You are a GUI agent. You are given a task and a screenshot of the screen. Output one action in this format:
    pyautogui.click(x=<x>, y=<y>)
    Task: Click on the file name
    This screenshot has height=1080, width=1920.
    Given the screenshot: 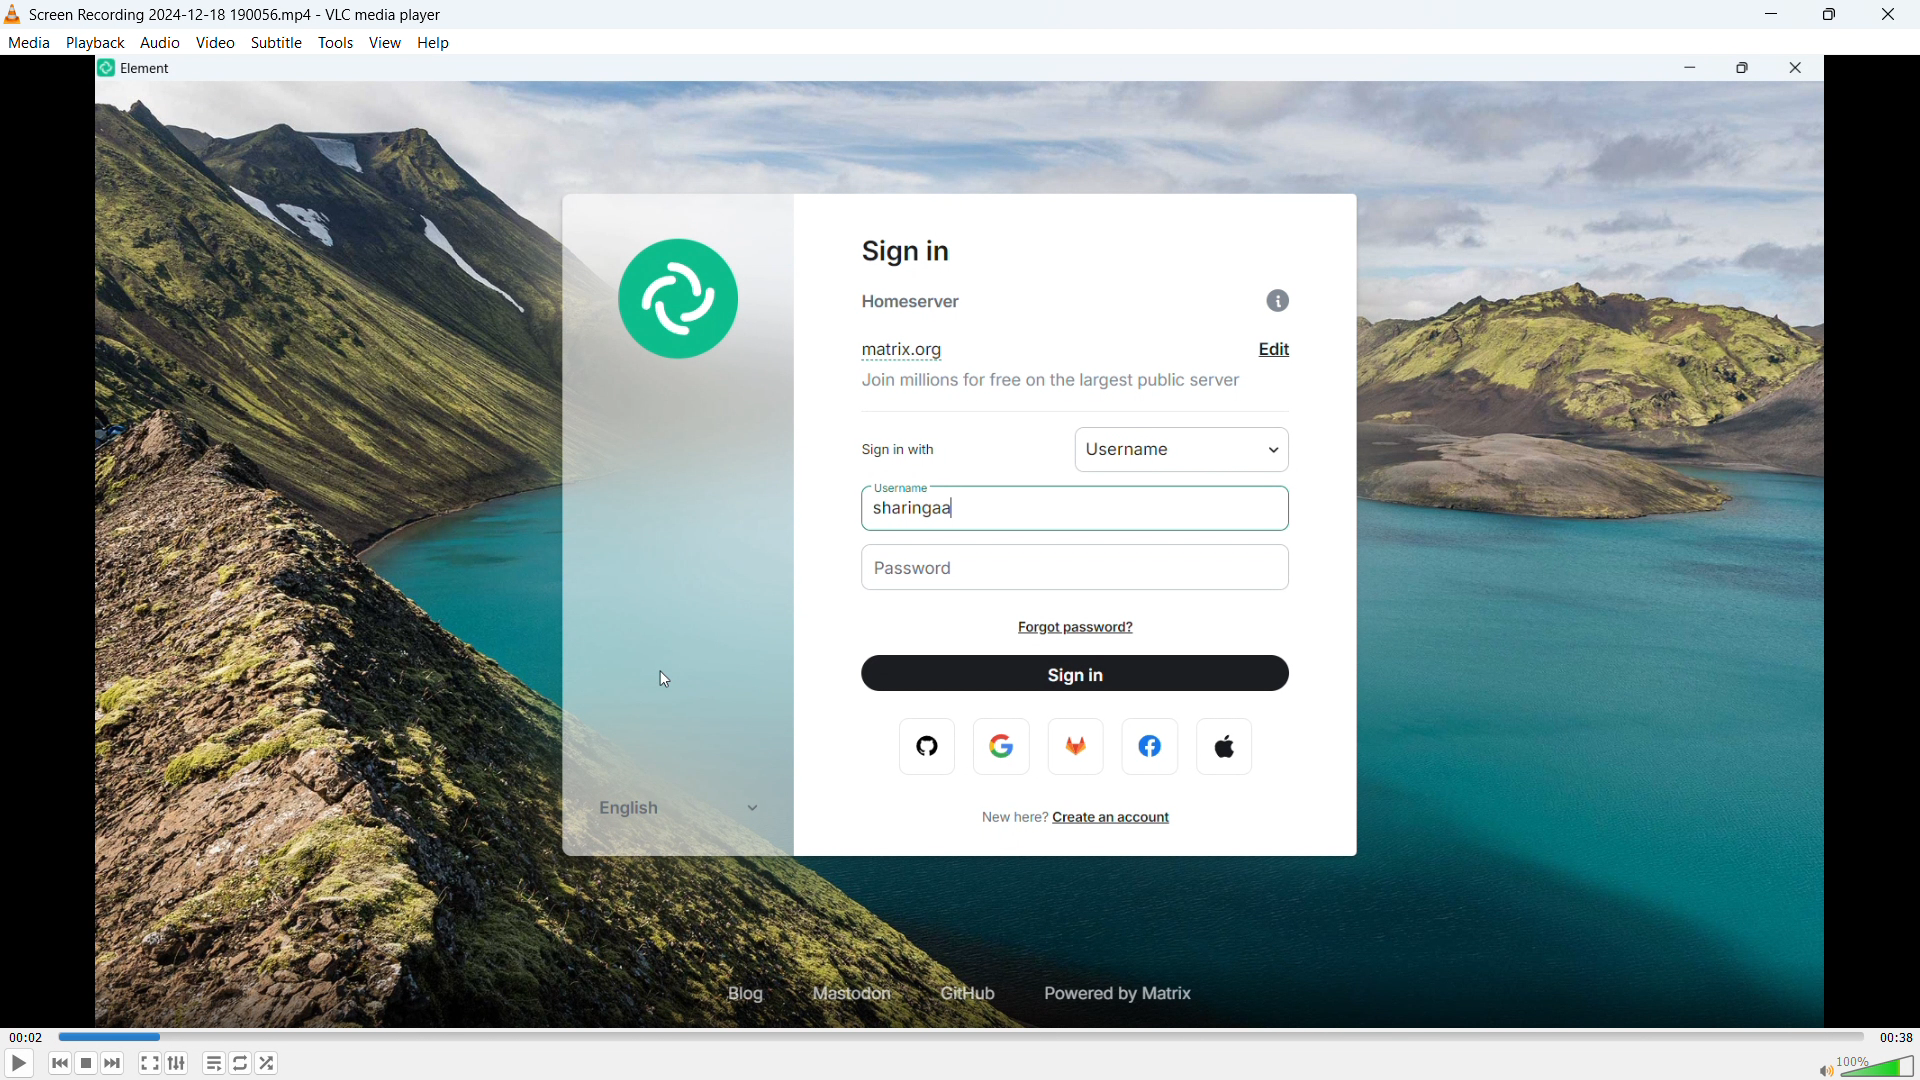 What is the action you would take?
    pyautogui.click(x=236, y=16)
    